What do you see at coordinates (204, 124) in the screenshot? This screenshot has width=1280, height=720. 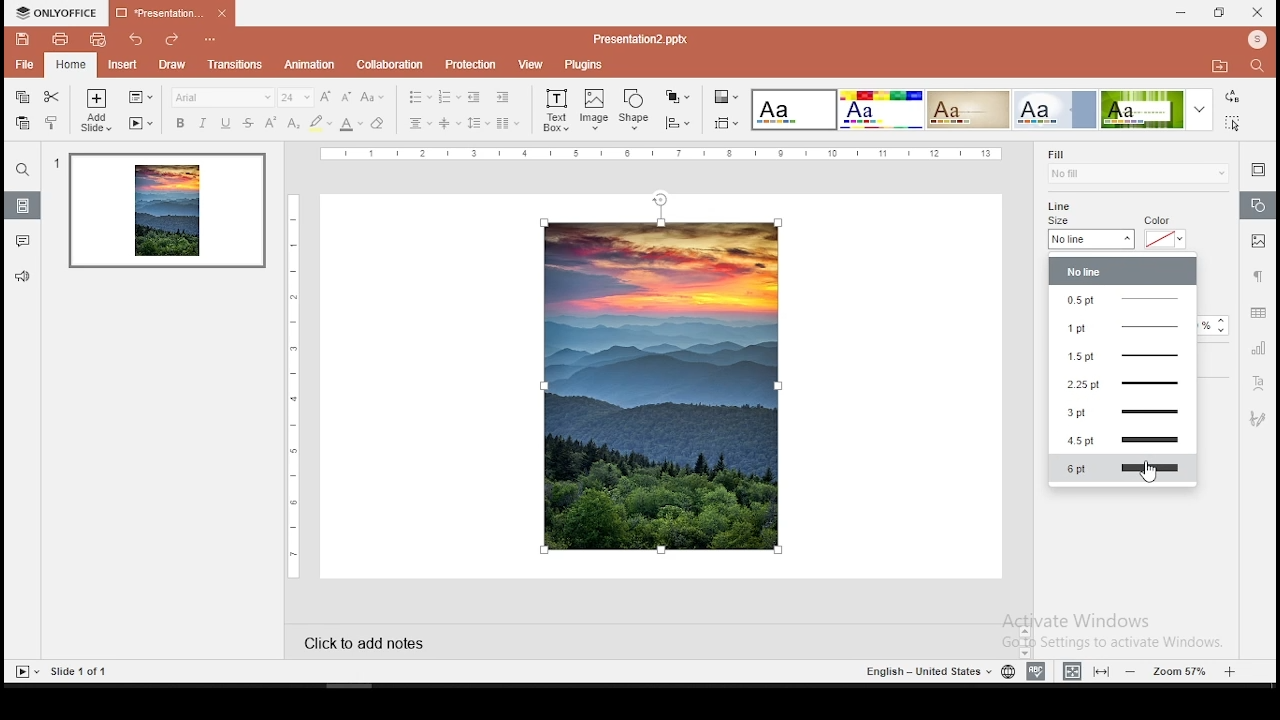 I see `italics` at bounding box center [204, 124].